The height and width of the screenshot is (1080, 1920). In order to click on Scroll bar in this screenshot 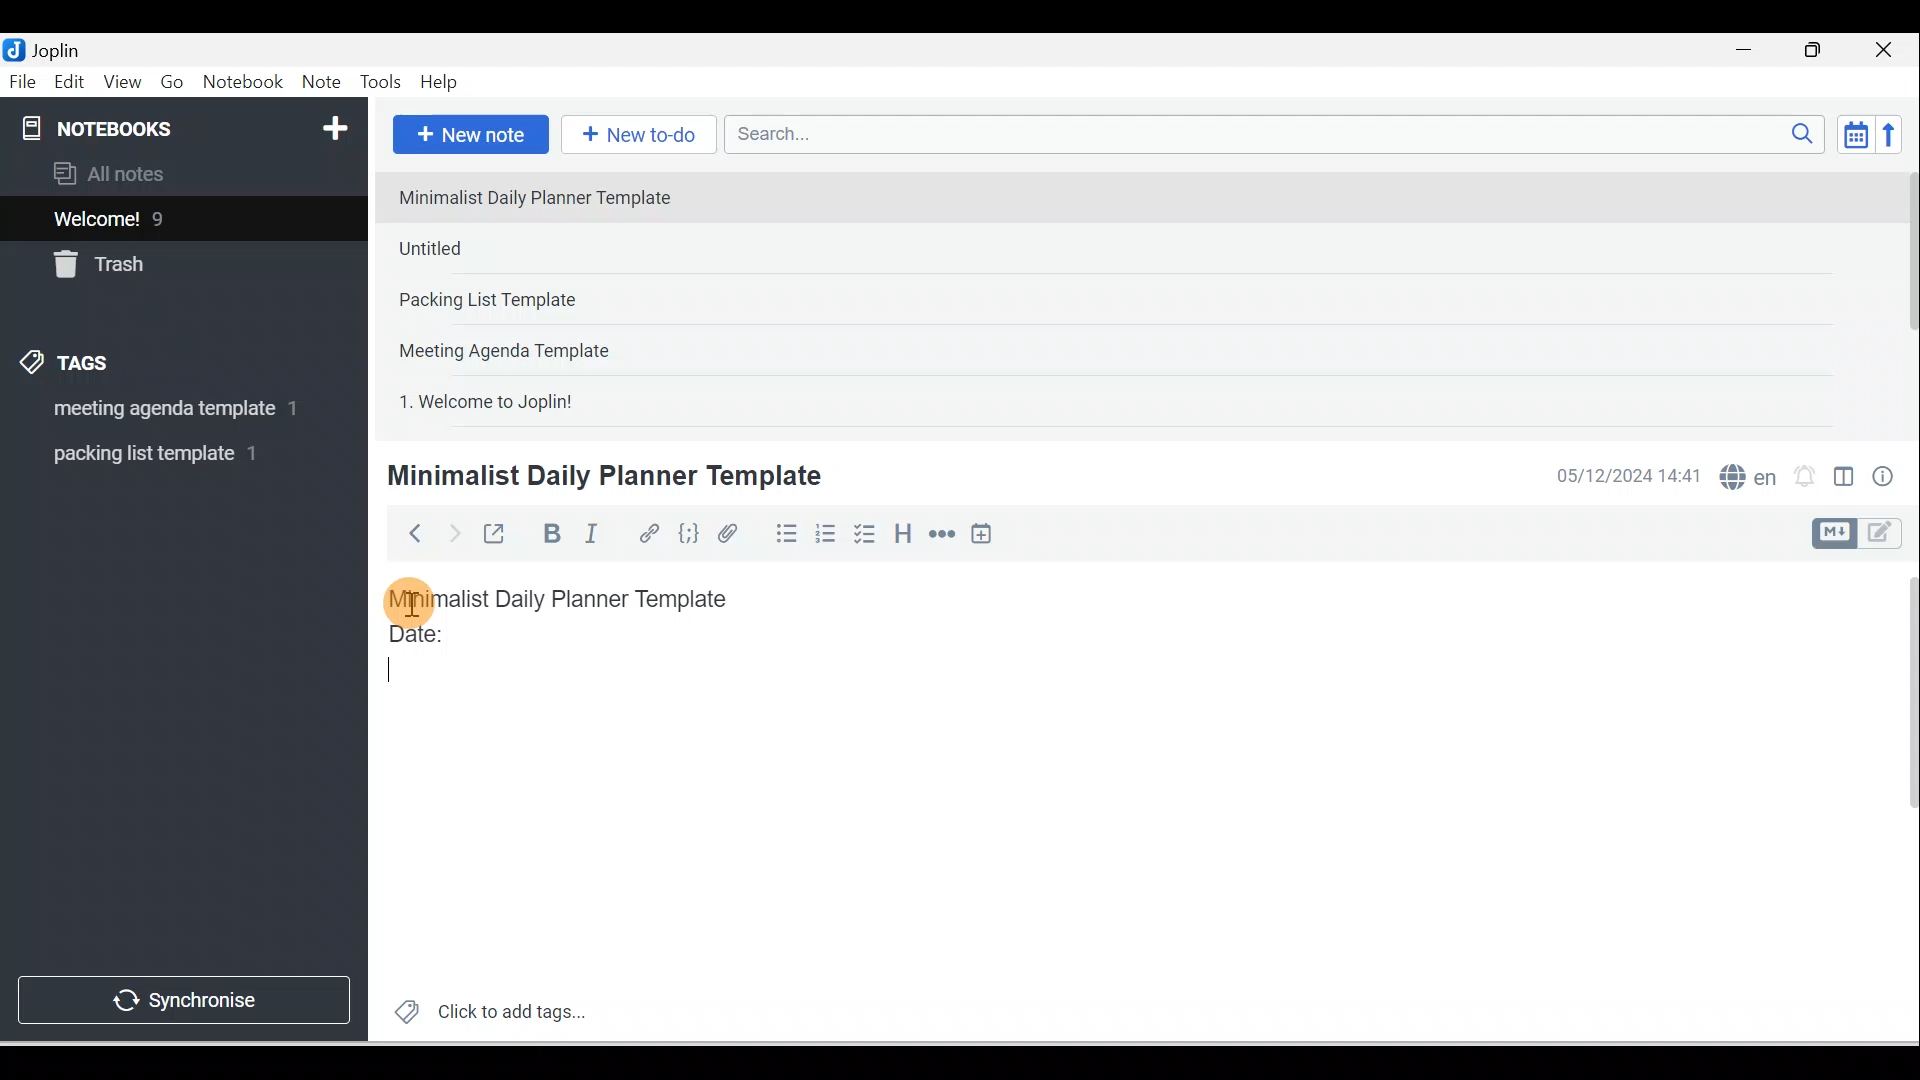, I will do `click(1904, 296)`.